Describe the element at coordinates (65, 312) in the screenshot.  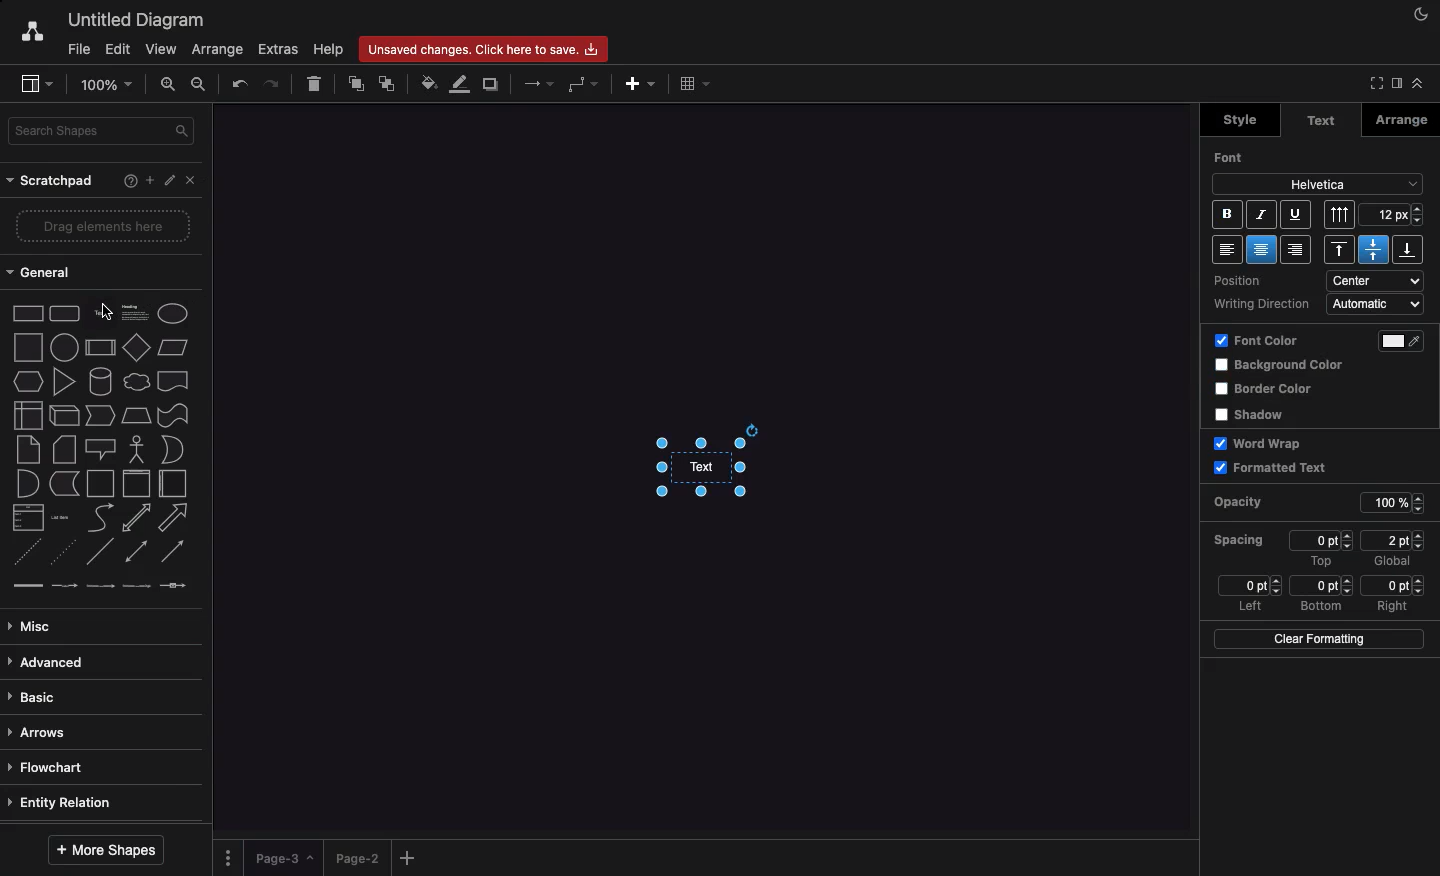
I see `rounded rectangle` at that location.